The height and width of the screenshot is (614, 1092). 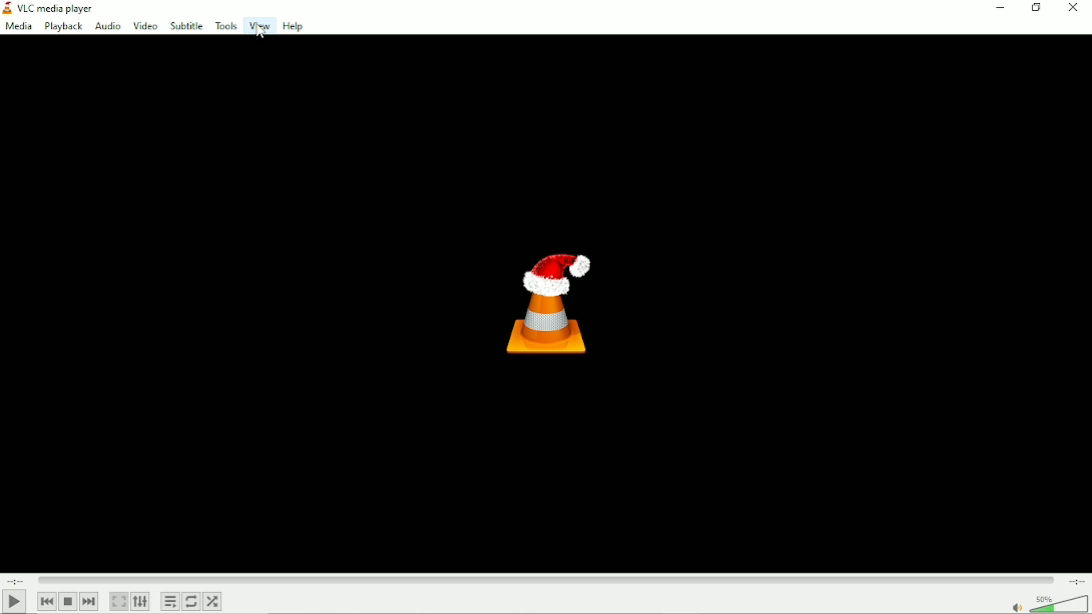 I want to click on VLC logo, so click(x=7, y=7).